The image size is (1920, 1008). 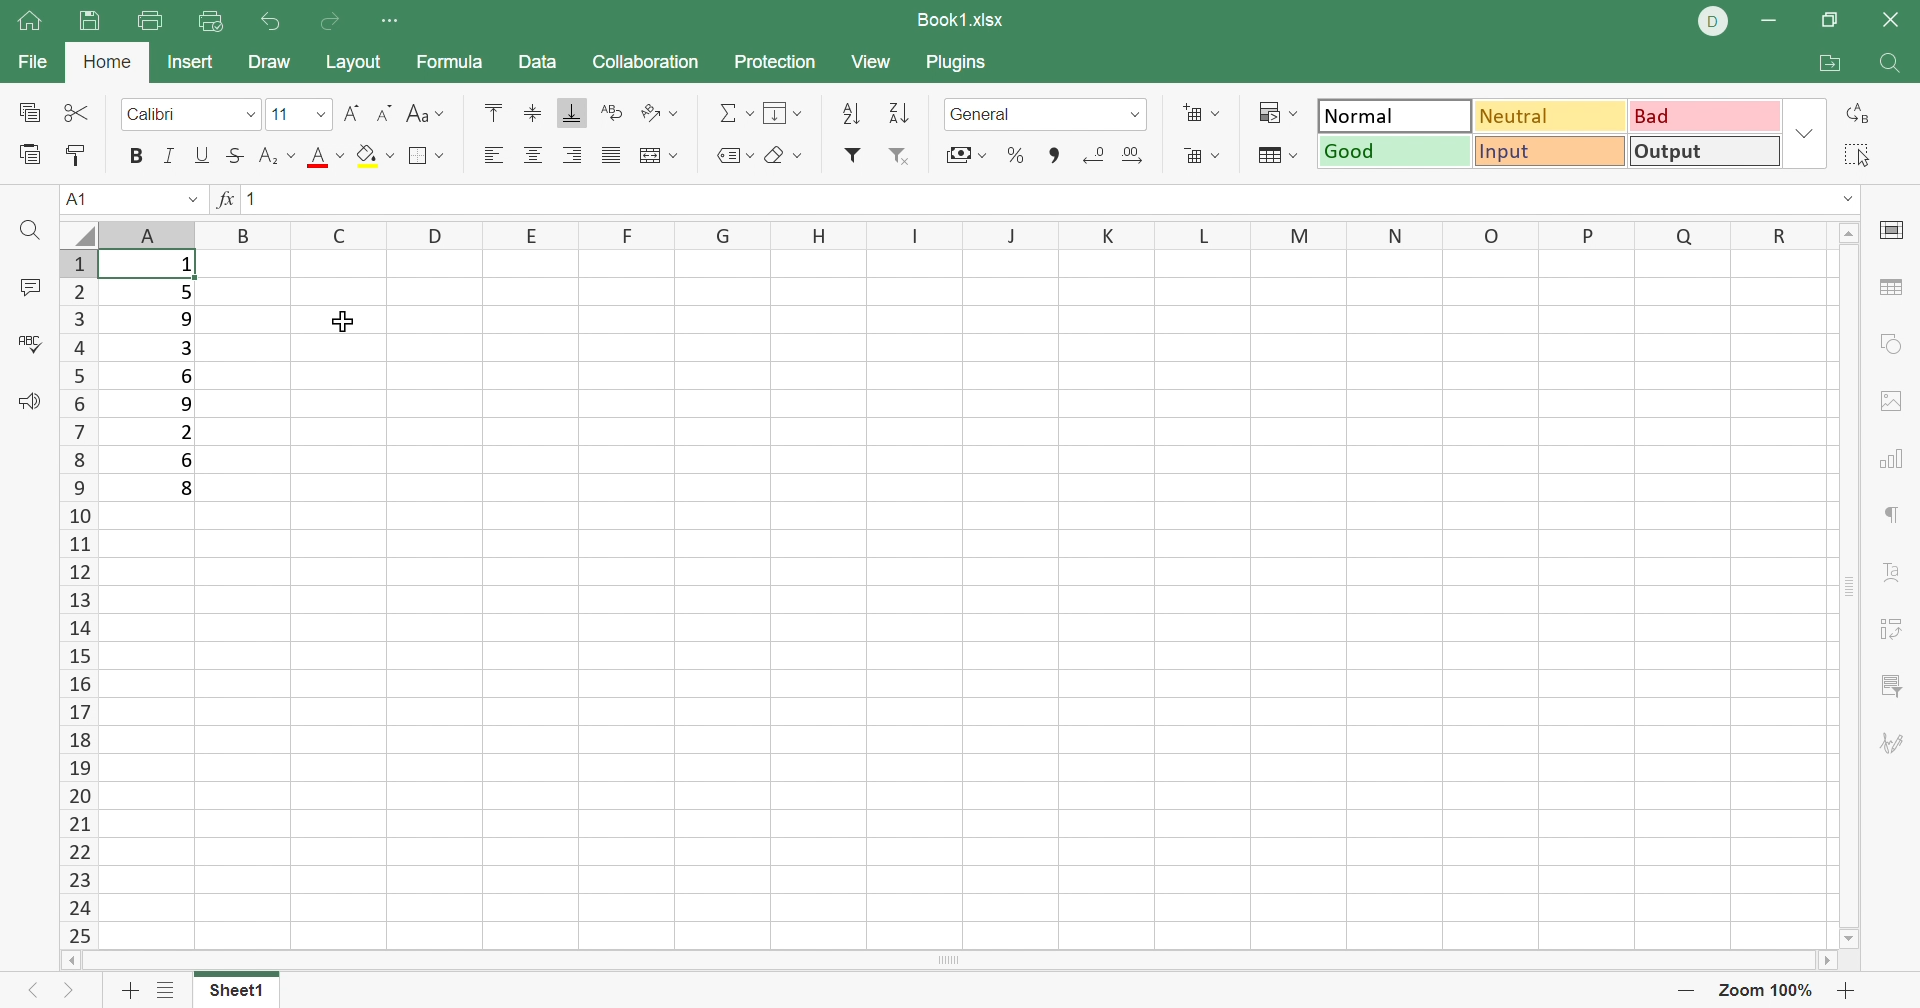 I want to click on Zoom out, so click(x=1685, y=991).